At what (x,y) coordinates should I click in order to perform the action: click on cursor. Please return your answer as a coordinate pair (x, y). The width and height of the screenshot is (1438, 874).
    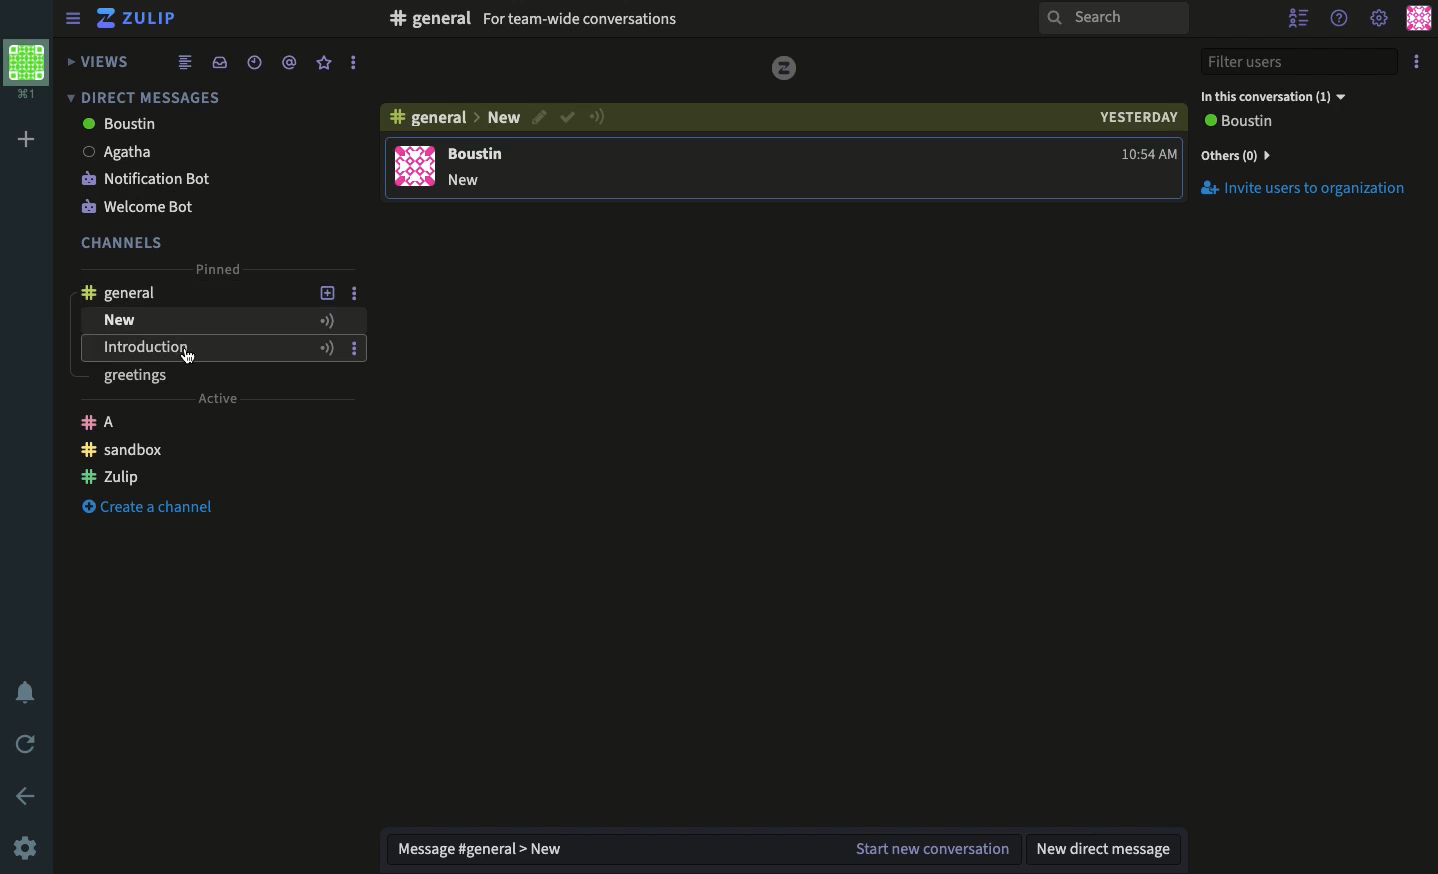
    Looking at the image, I should click on (189, 357).